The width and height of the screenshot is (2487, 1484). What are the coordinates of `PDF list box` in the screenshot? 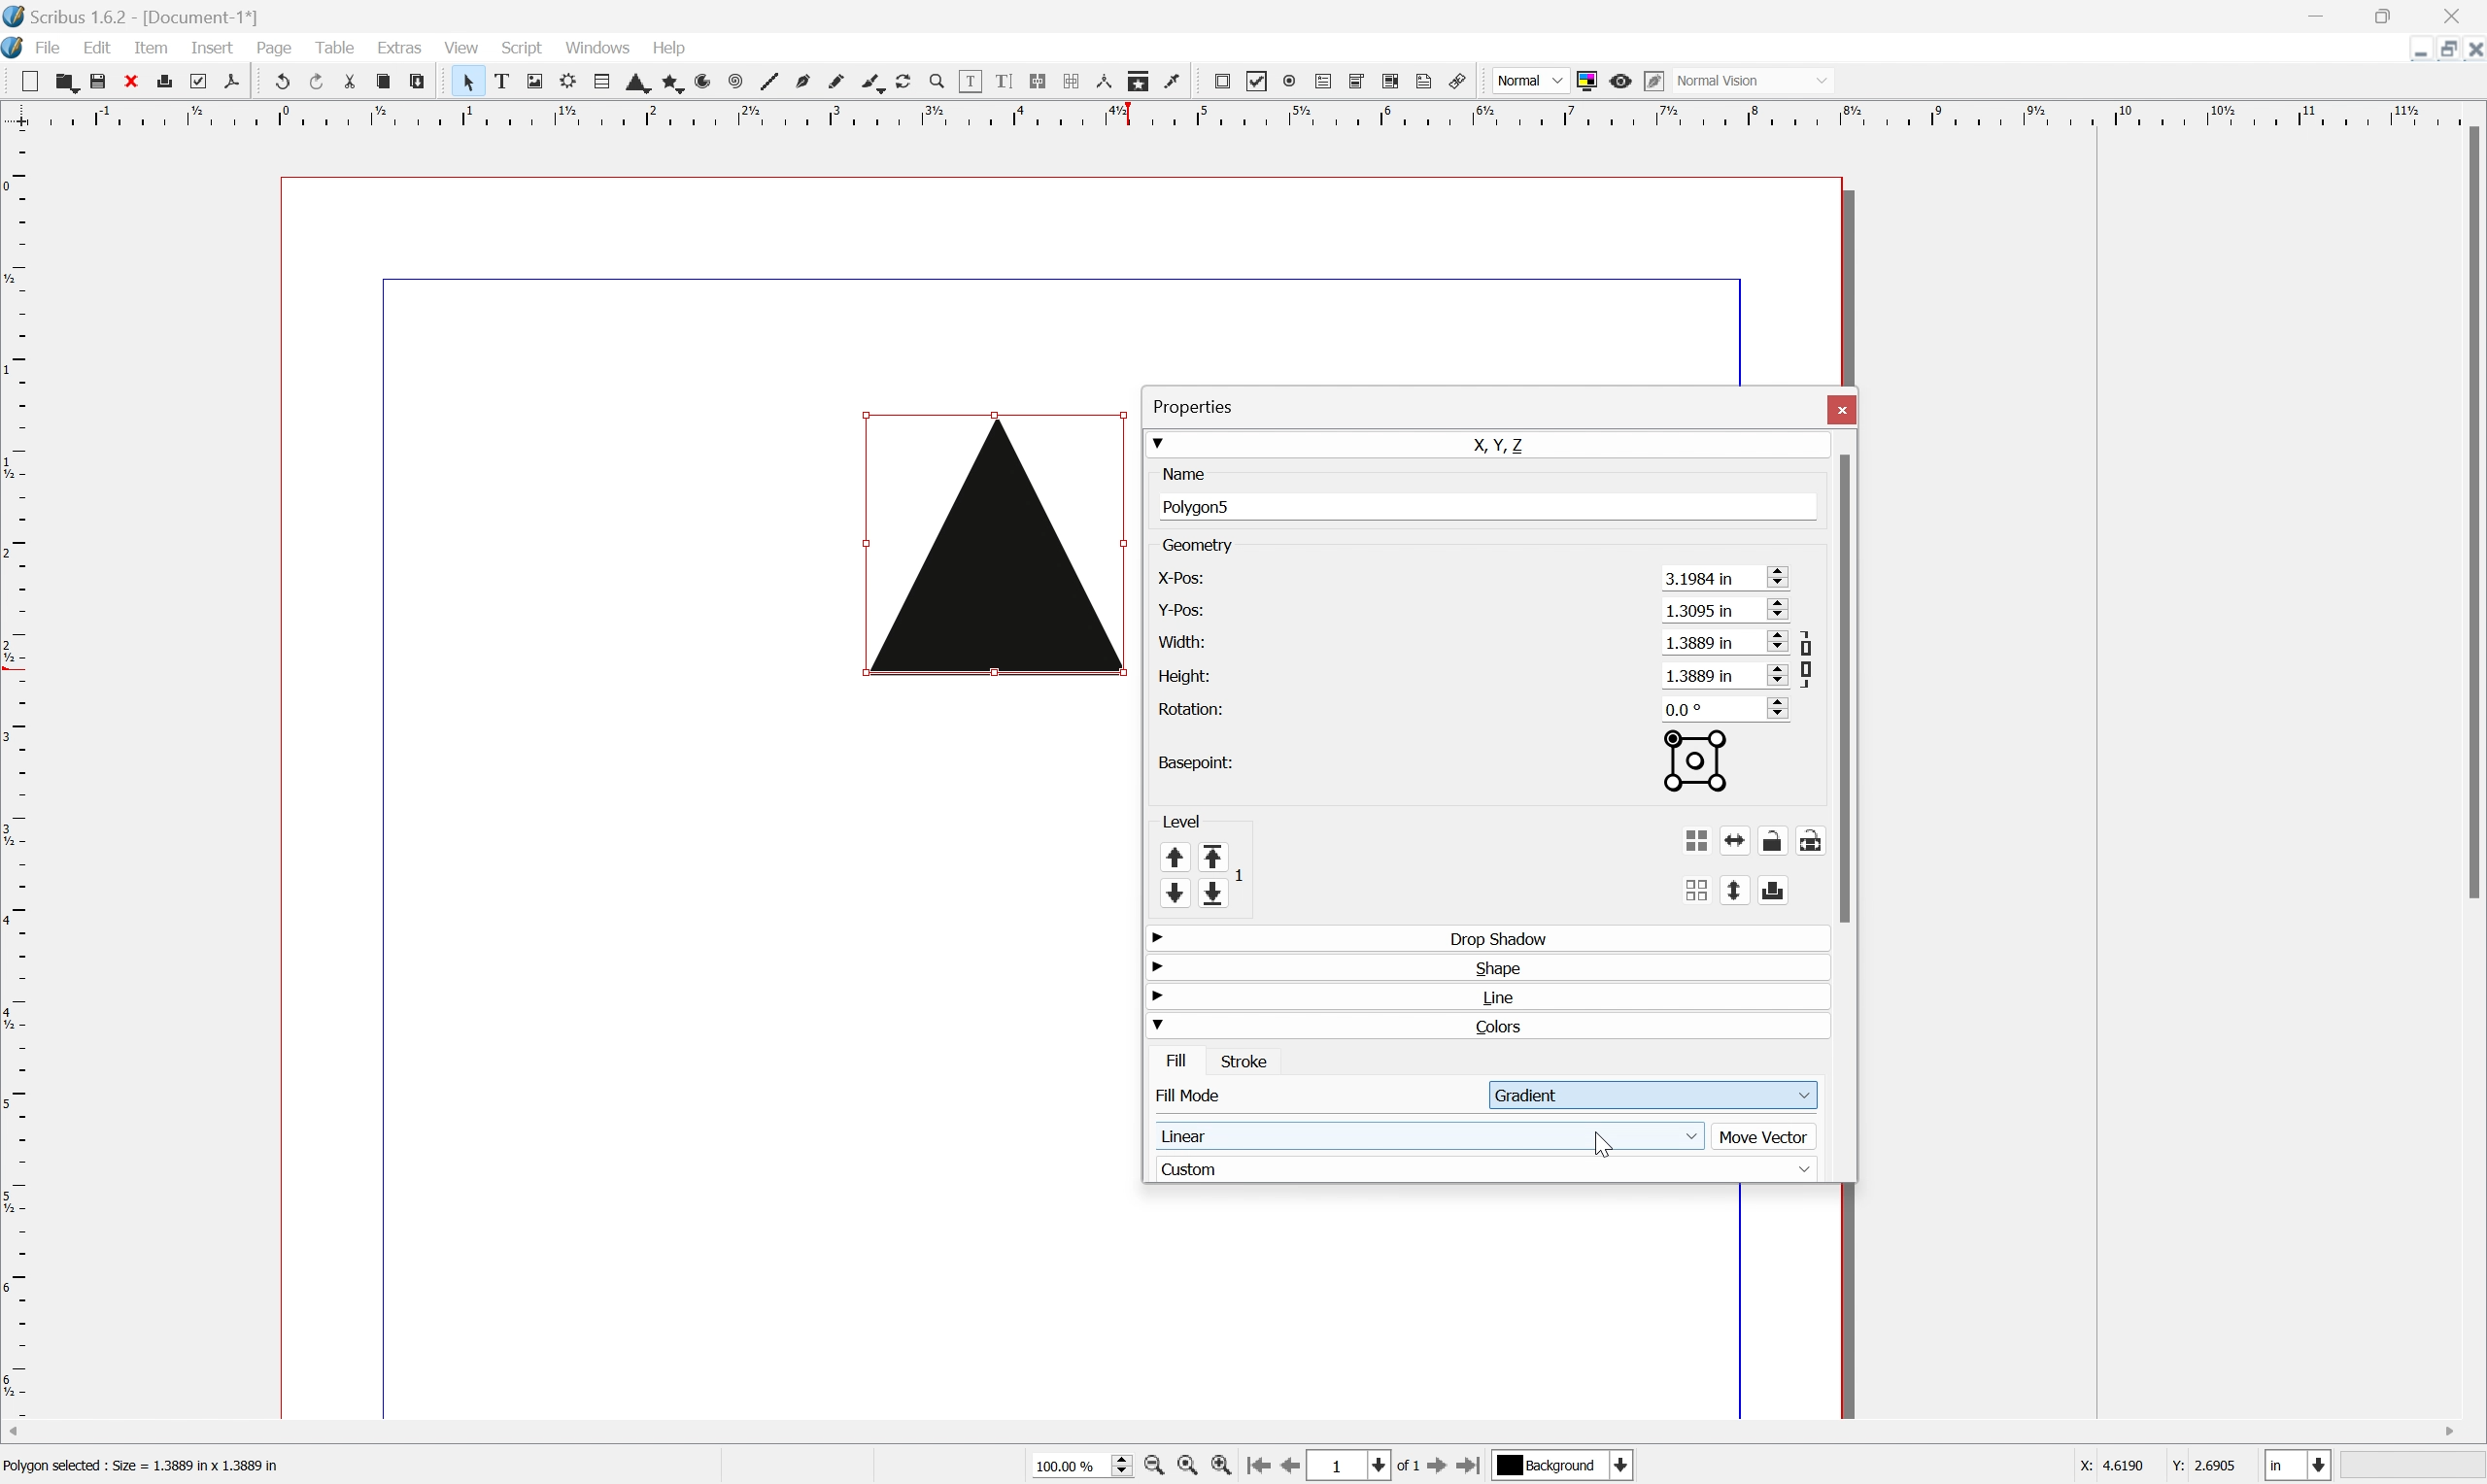 It's located at (1391, 82).